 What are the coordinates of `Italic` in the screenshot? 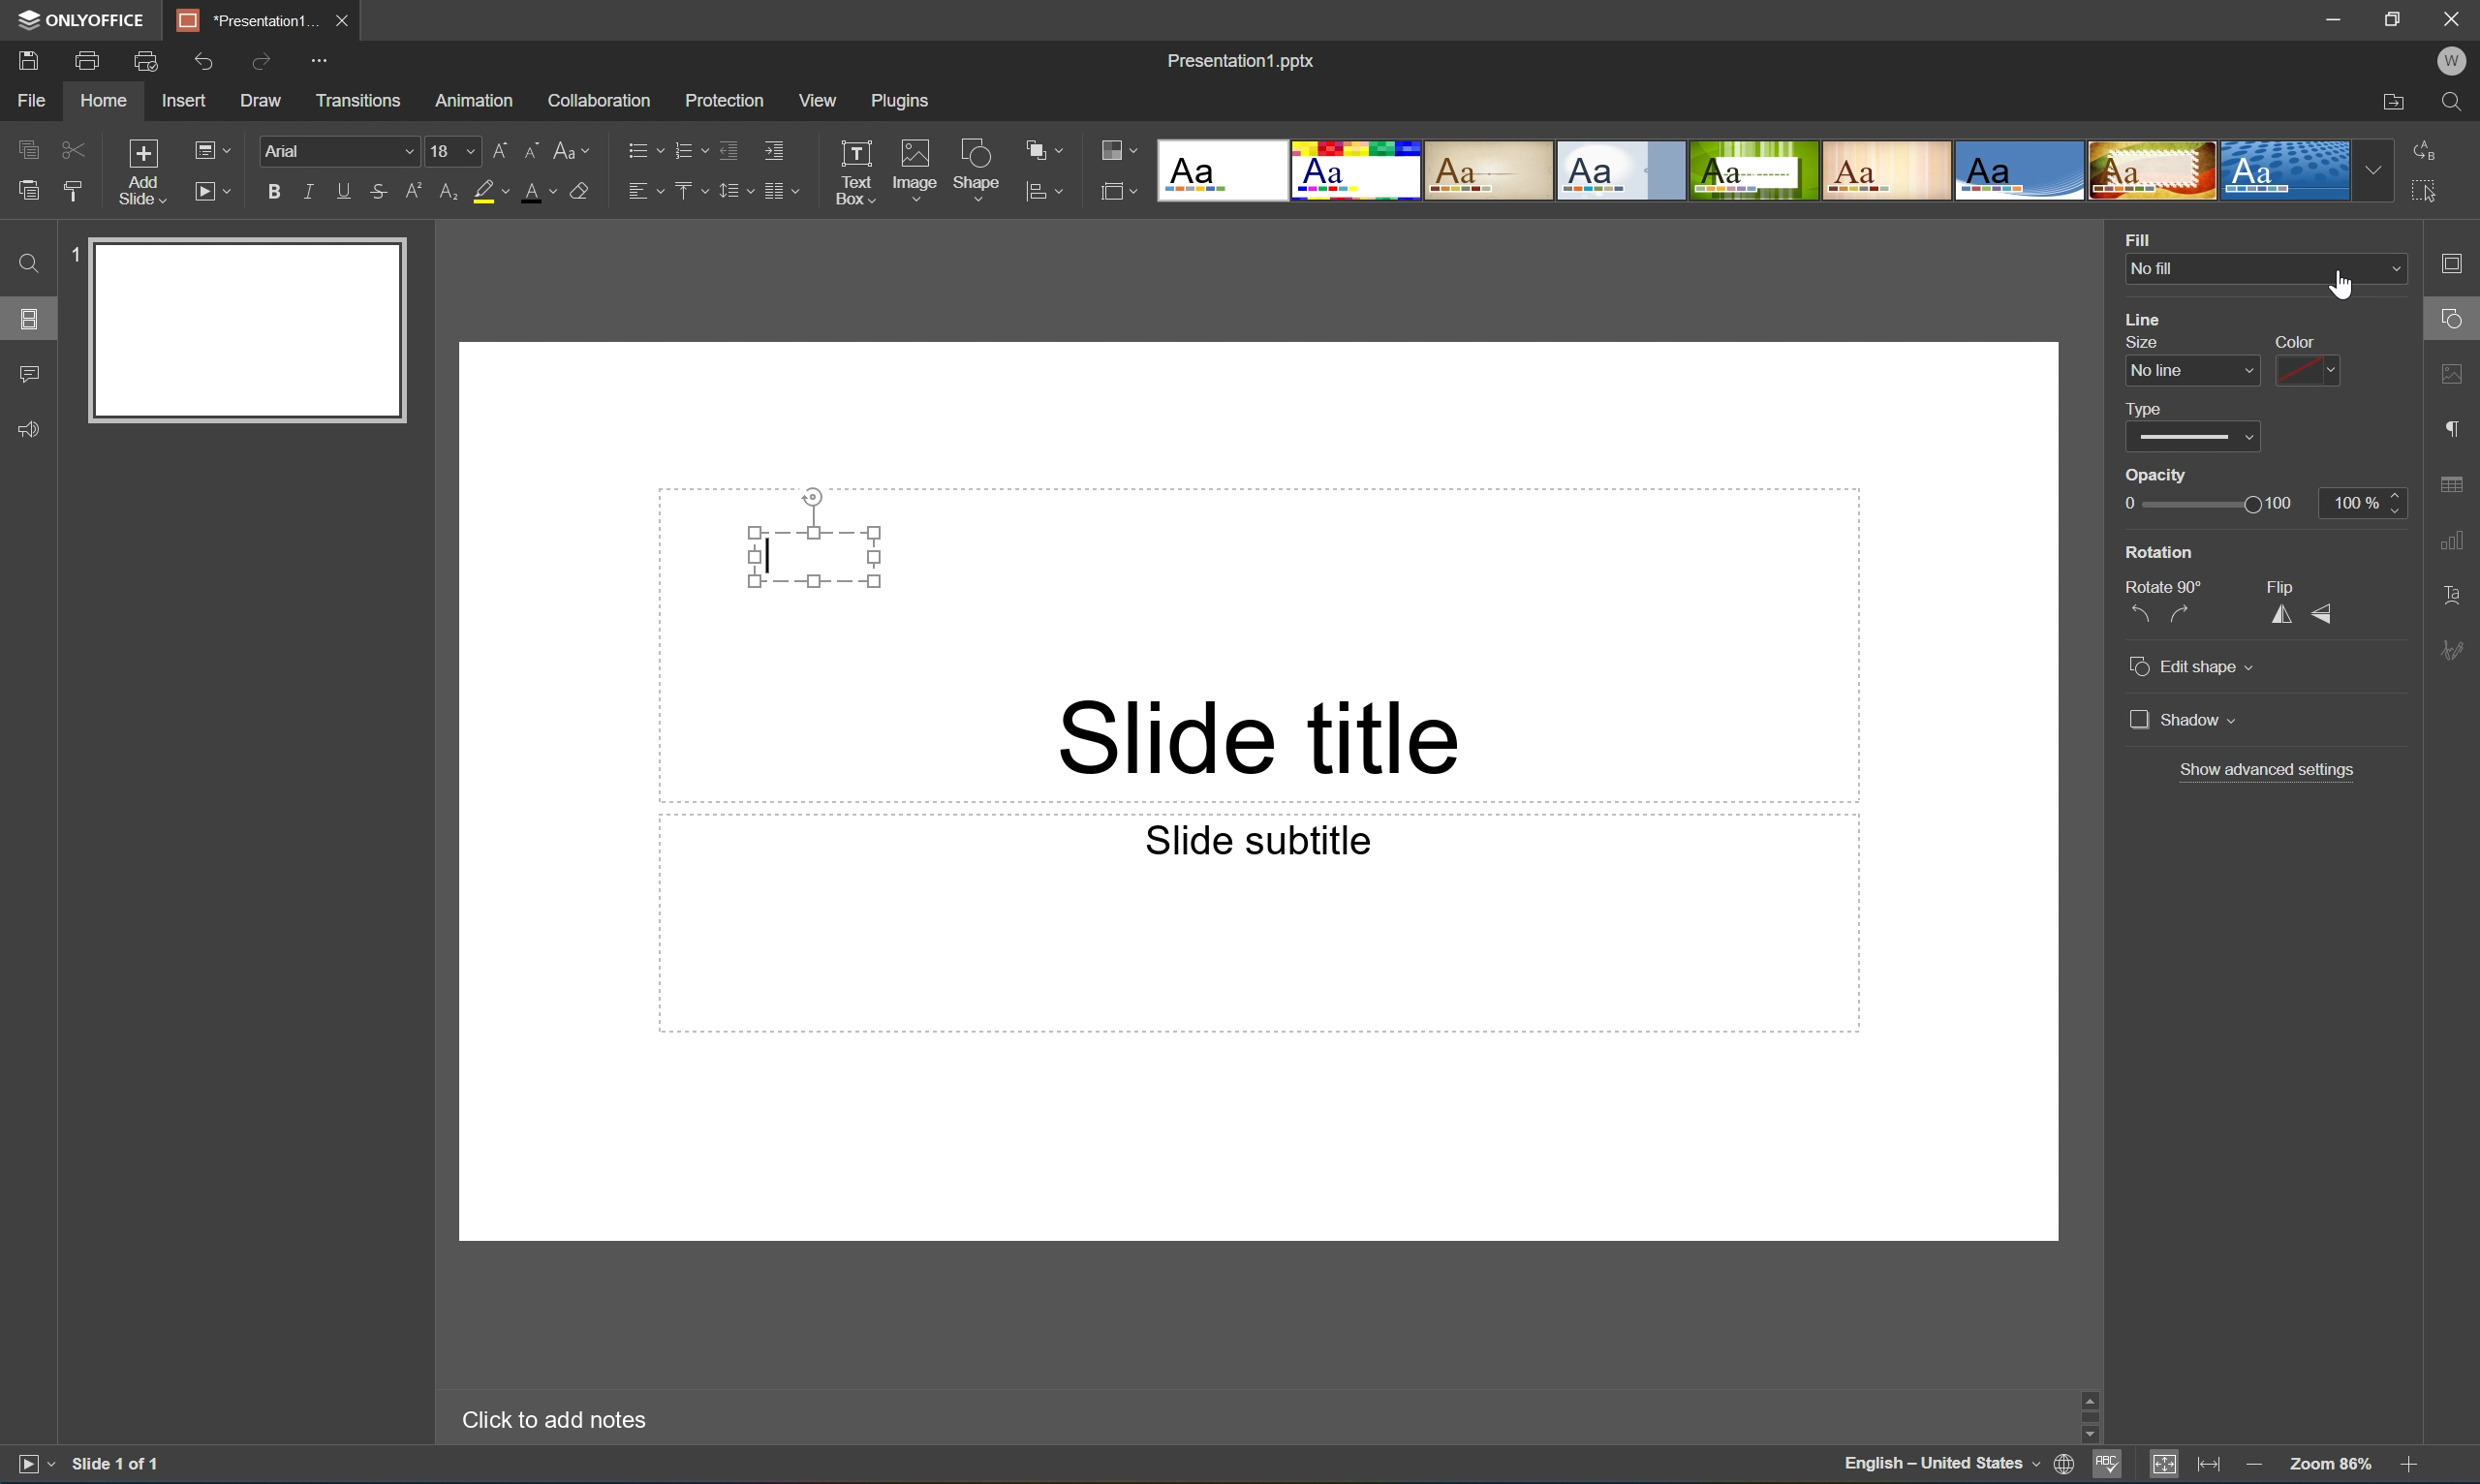 It's located at (307, 192).